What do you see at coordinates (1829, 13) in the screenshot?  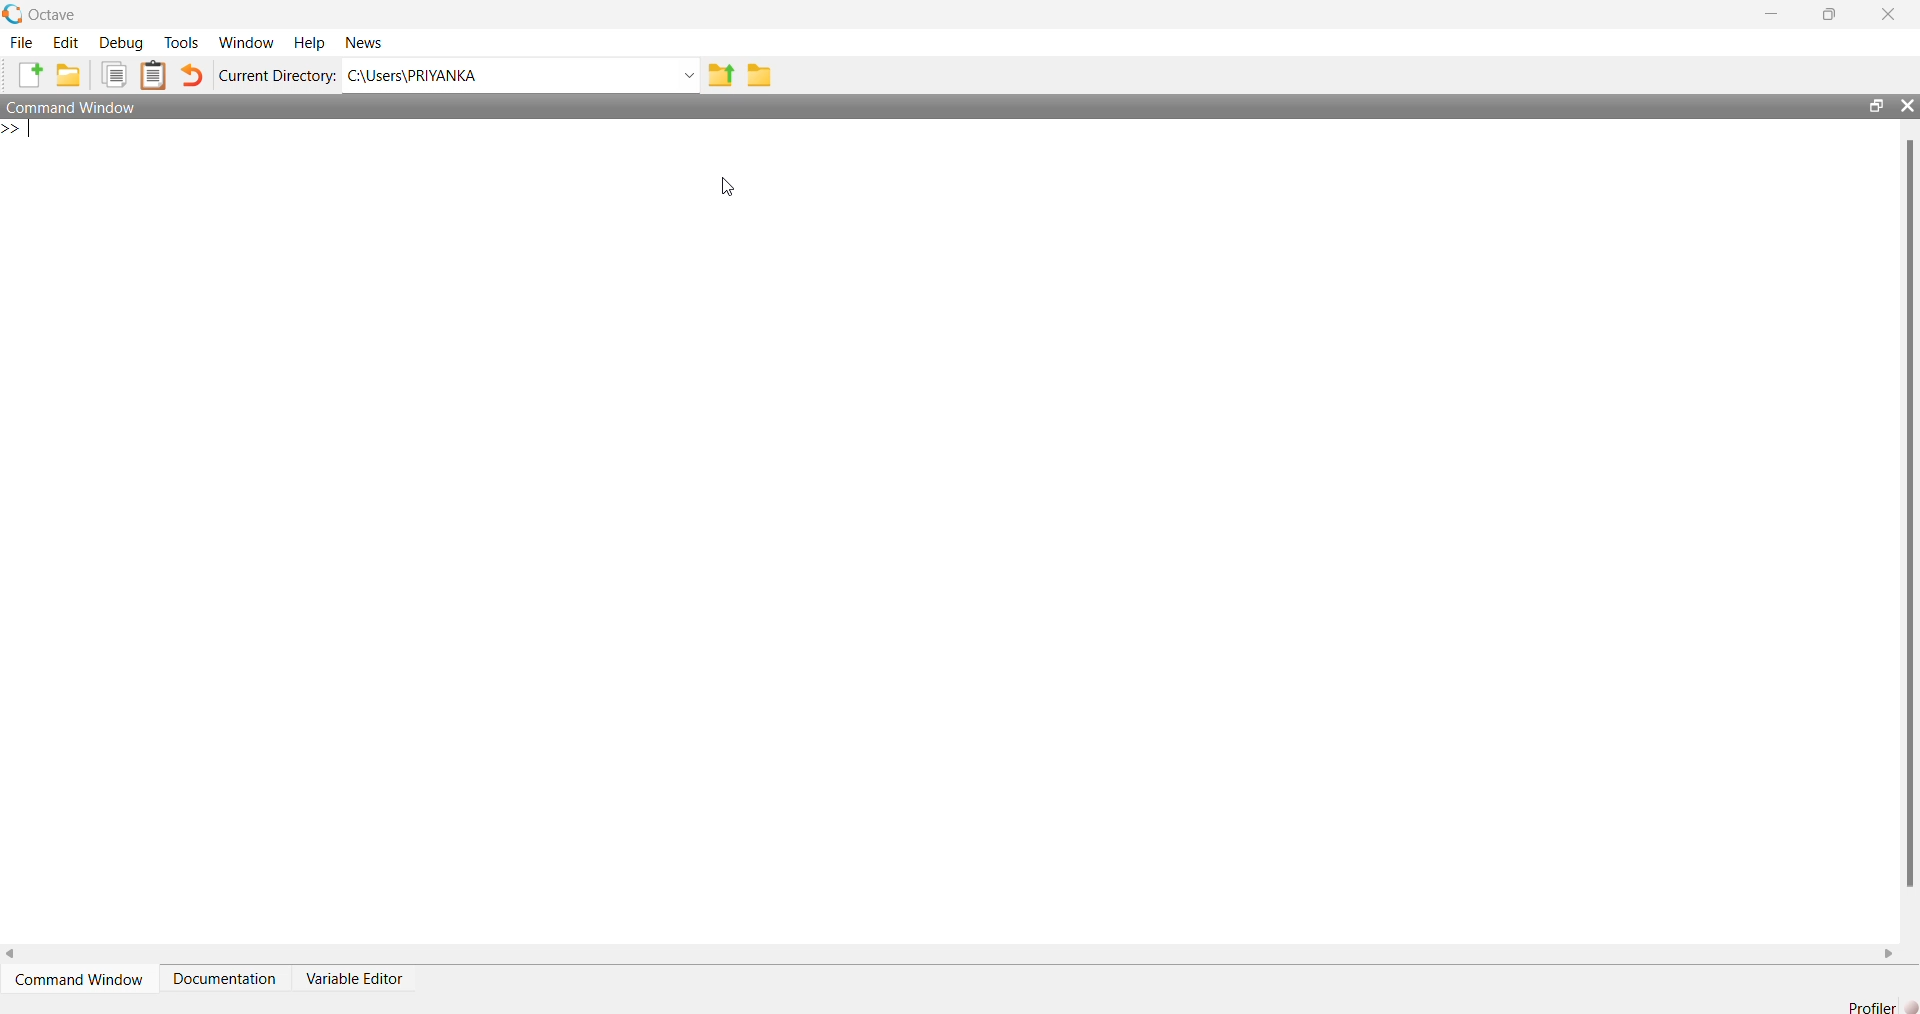 I see `restore` at bounding box center [1829, 13].